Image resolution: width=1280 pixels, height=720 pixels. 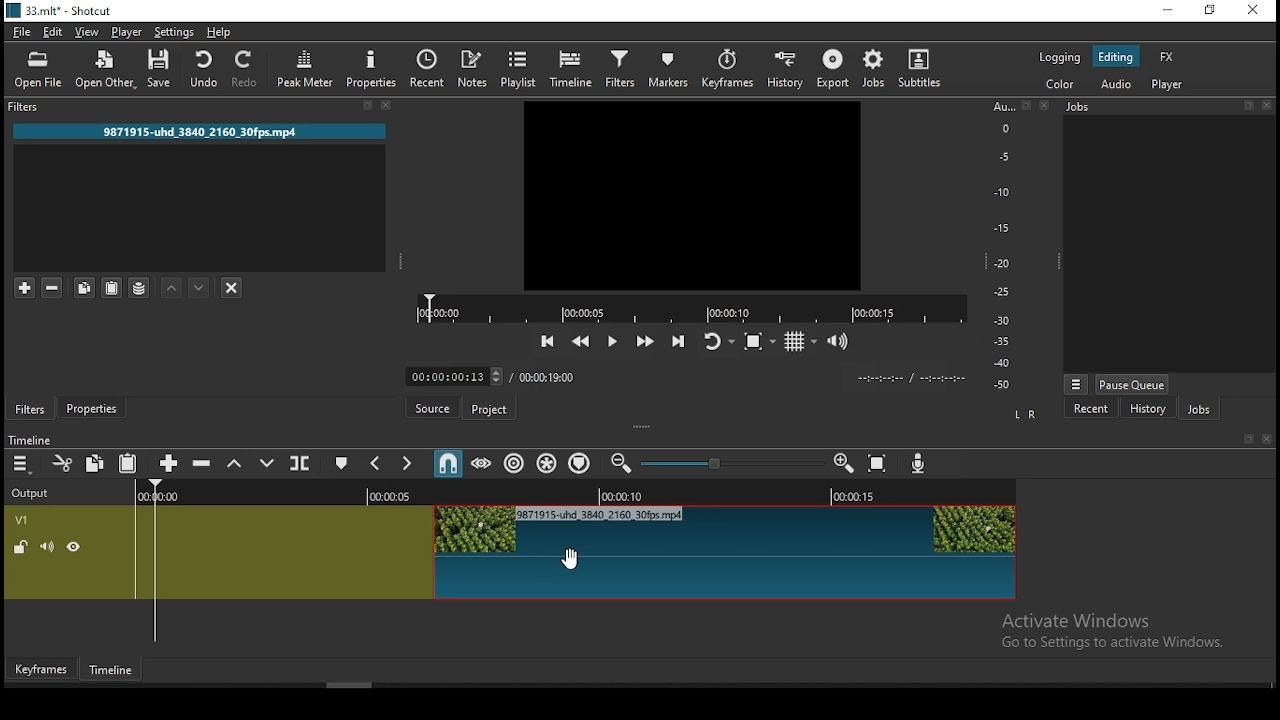 What do you see at coordinates (547, 339) in the screenshot?
I see `skip to previous point` at bounding box center [547, 339].